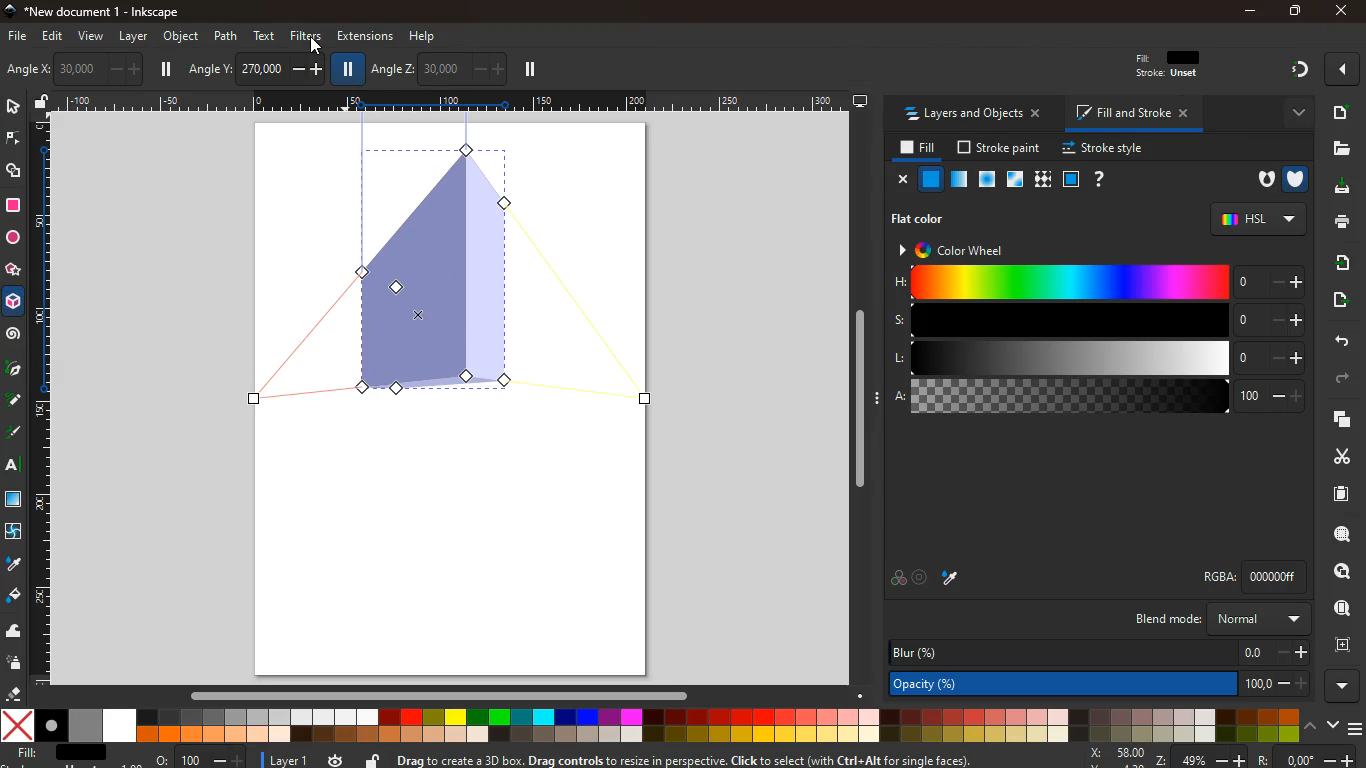 The width and height of the screenshot is (1366, 768). Describe the element at coordinates (42, 103) in the screenshot. I see `unlock` at that location.